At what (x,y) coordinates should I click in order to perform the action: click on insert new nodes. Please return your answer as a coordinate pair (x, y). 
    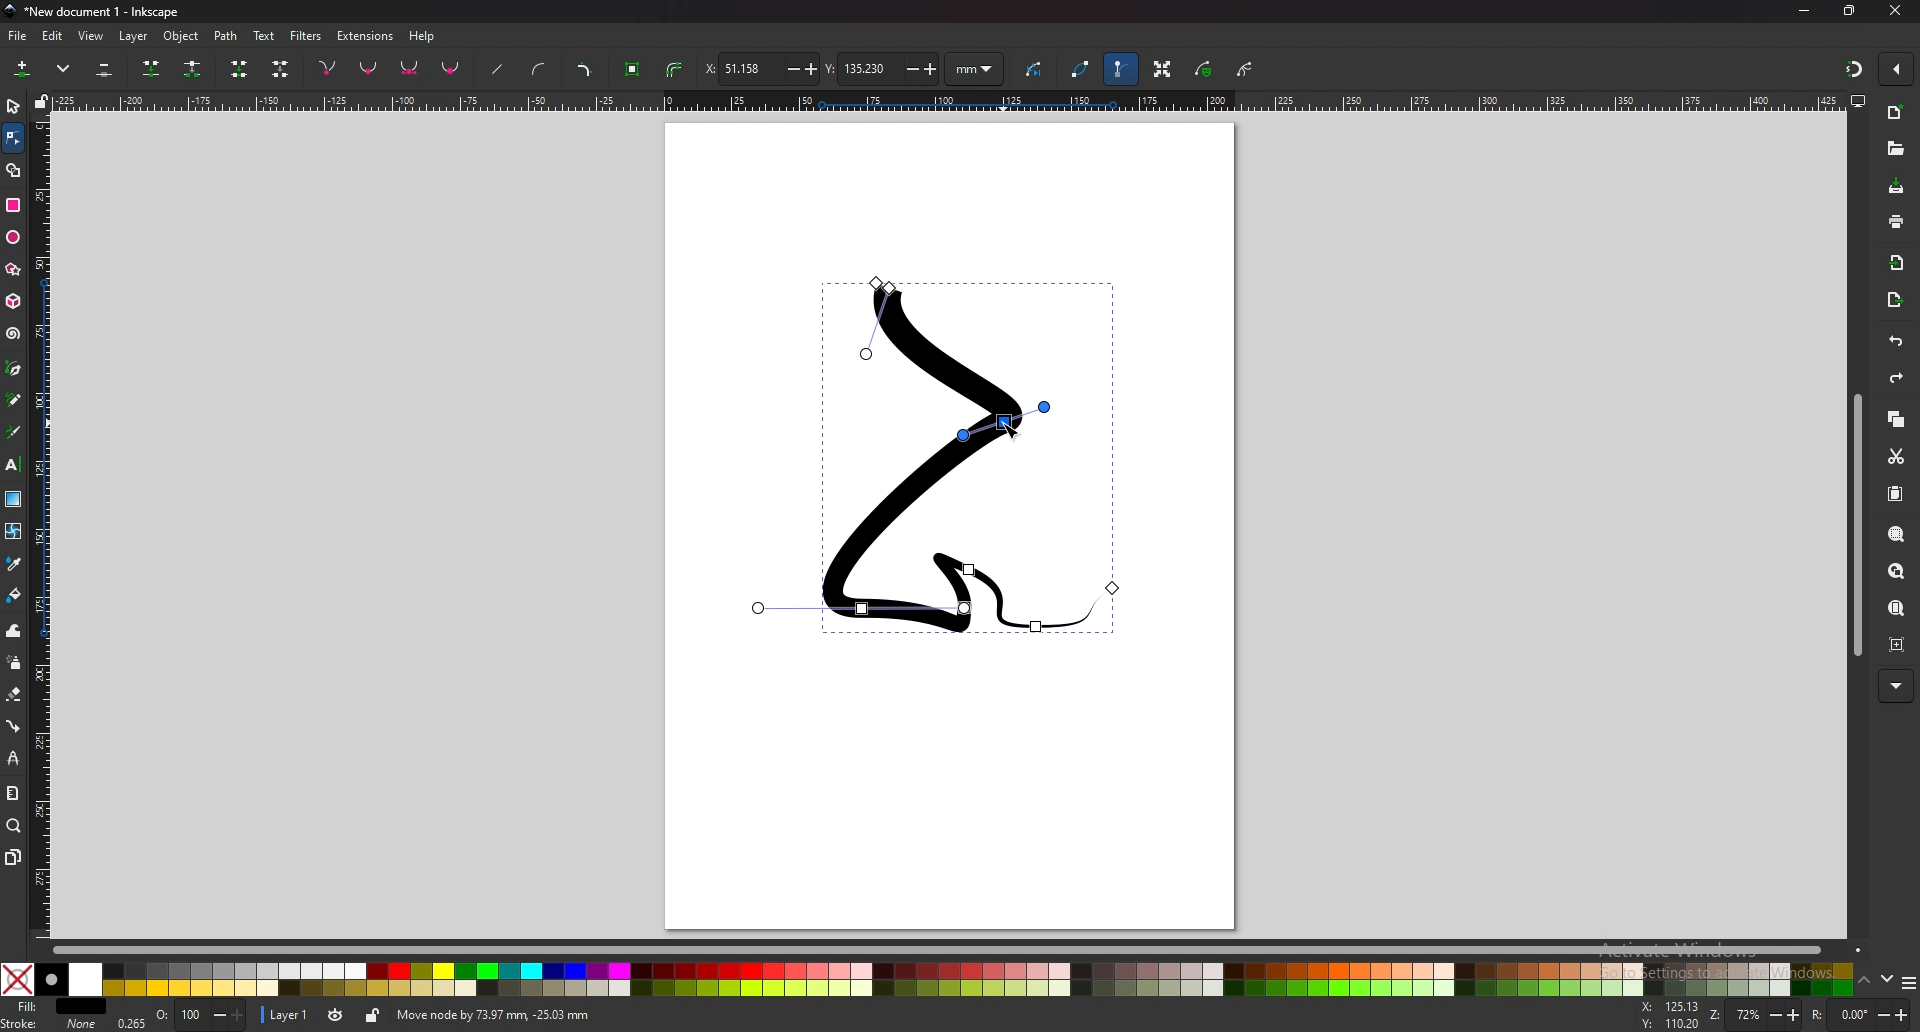
    Looking at the image, I should click on (23, 69).